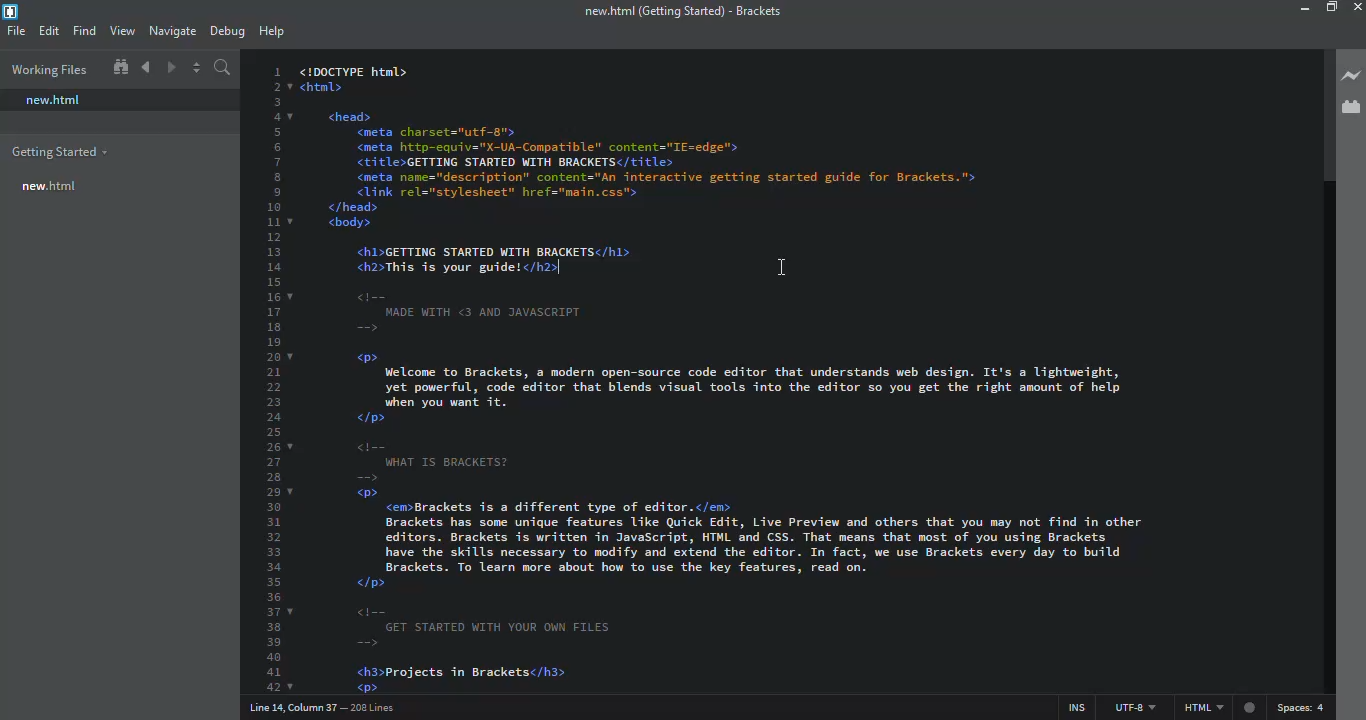 The width and height of the screenshot is (1366, 720). Describe the element at coordinates (1225, 709) in the screenshot. I see `html` at that location.